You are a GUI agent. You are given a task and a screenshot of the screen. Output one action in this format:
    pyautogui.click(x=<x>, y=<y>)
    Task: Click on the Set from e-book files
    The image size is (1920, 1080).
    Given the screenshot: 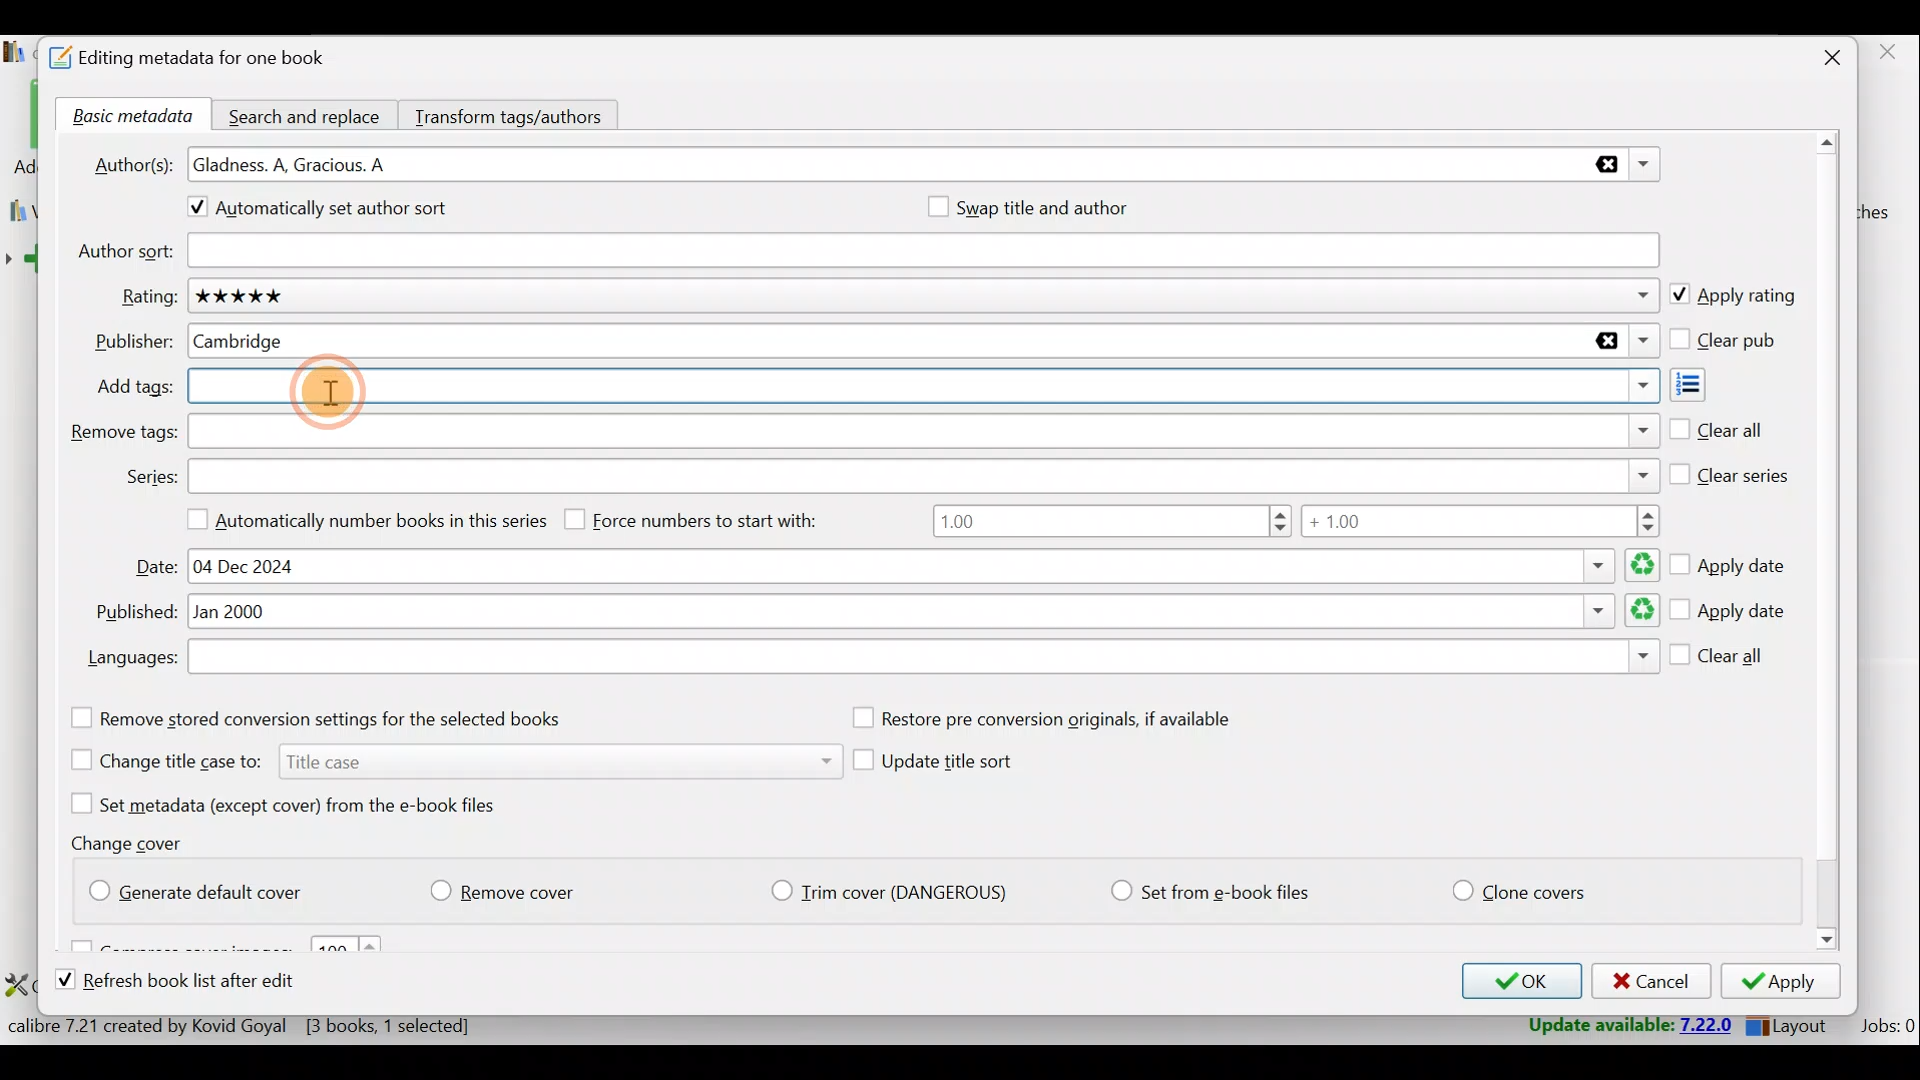 What is the action you would take?
    pyautogui.click(x=1209, y=892)
    